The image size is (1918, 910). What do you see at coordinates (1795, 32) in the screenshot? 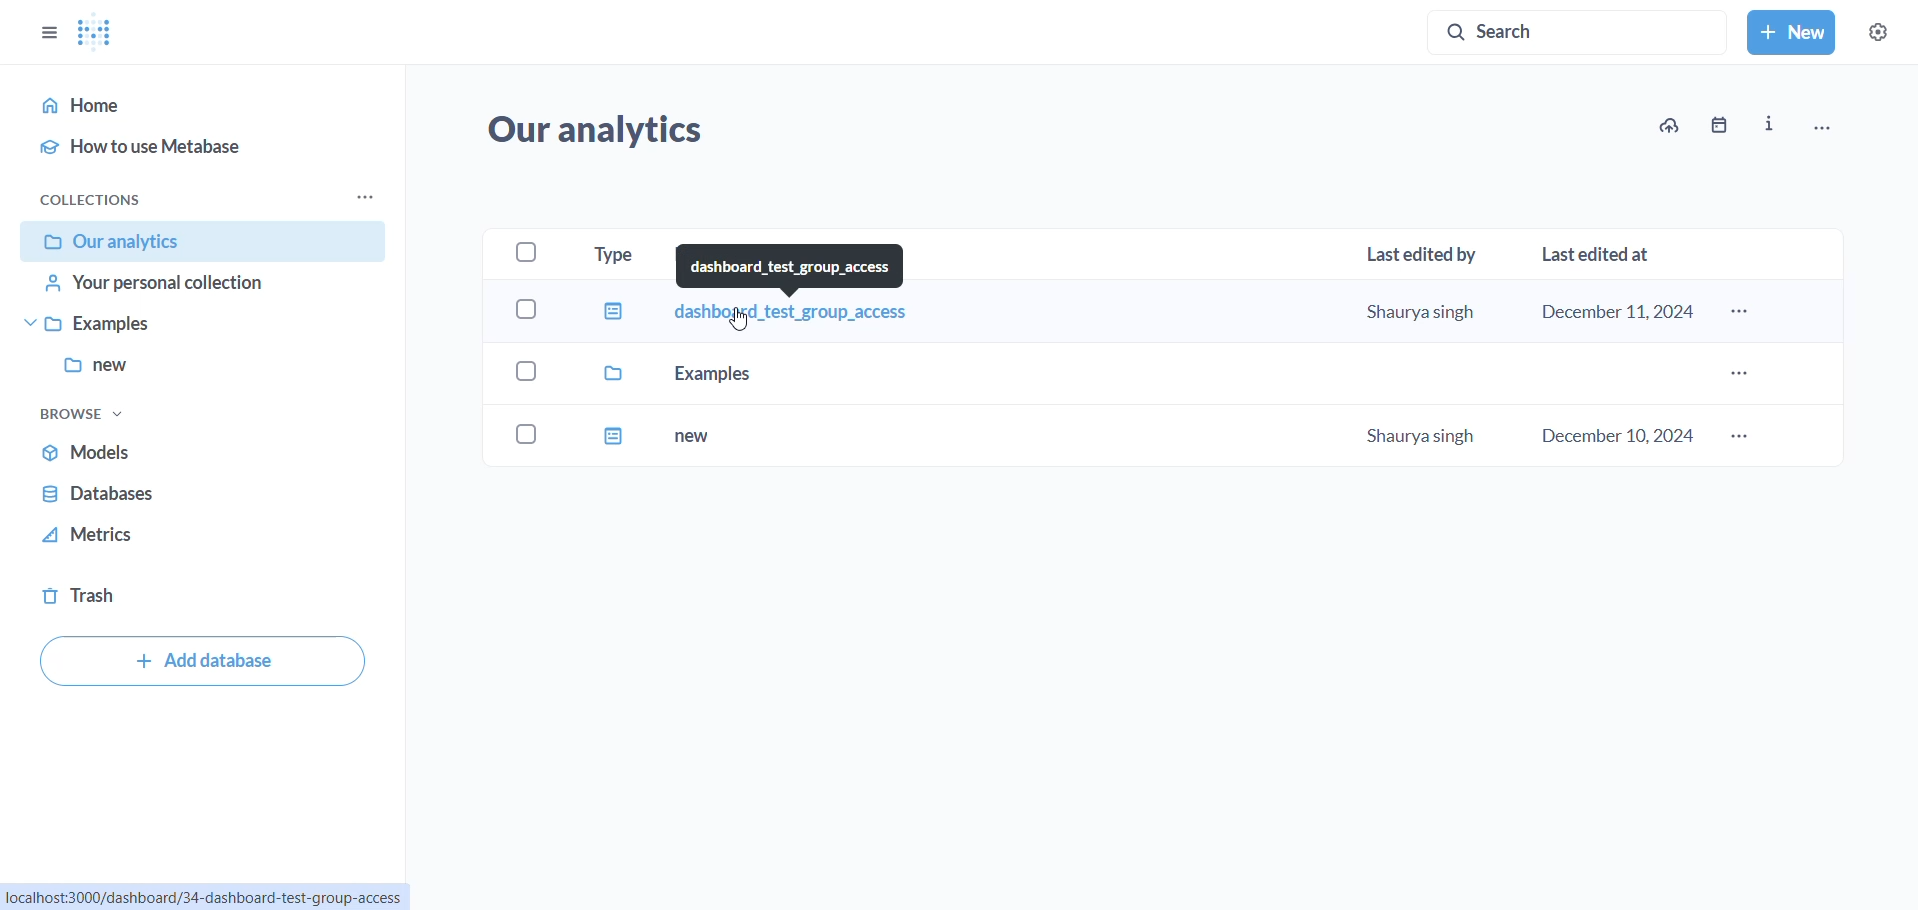
I see `new` at bounding box center [1795, 32].